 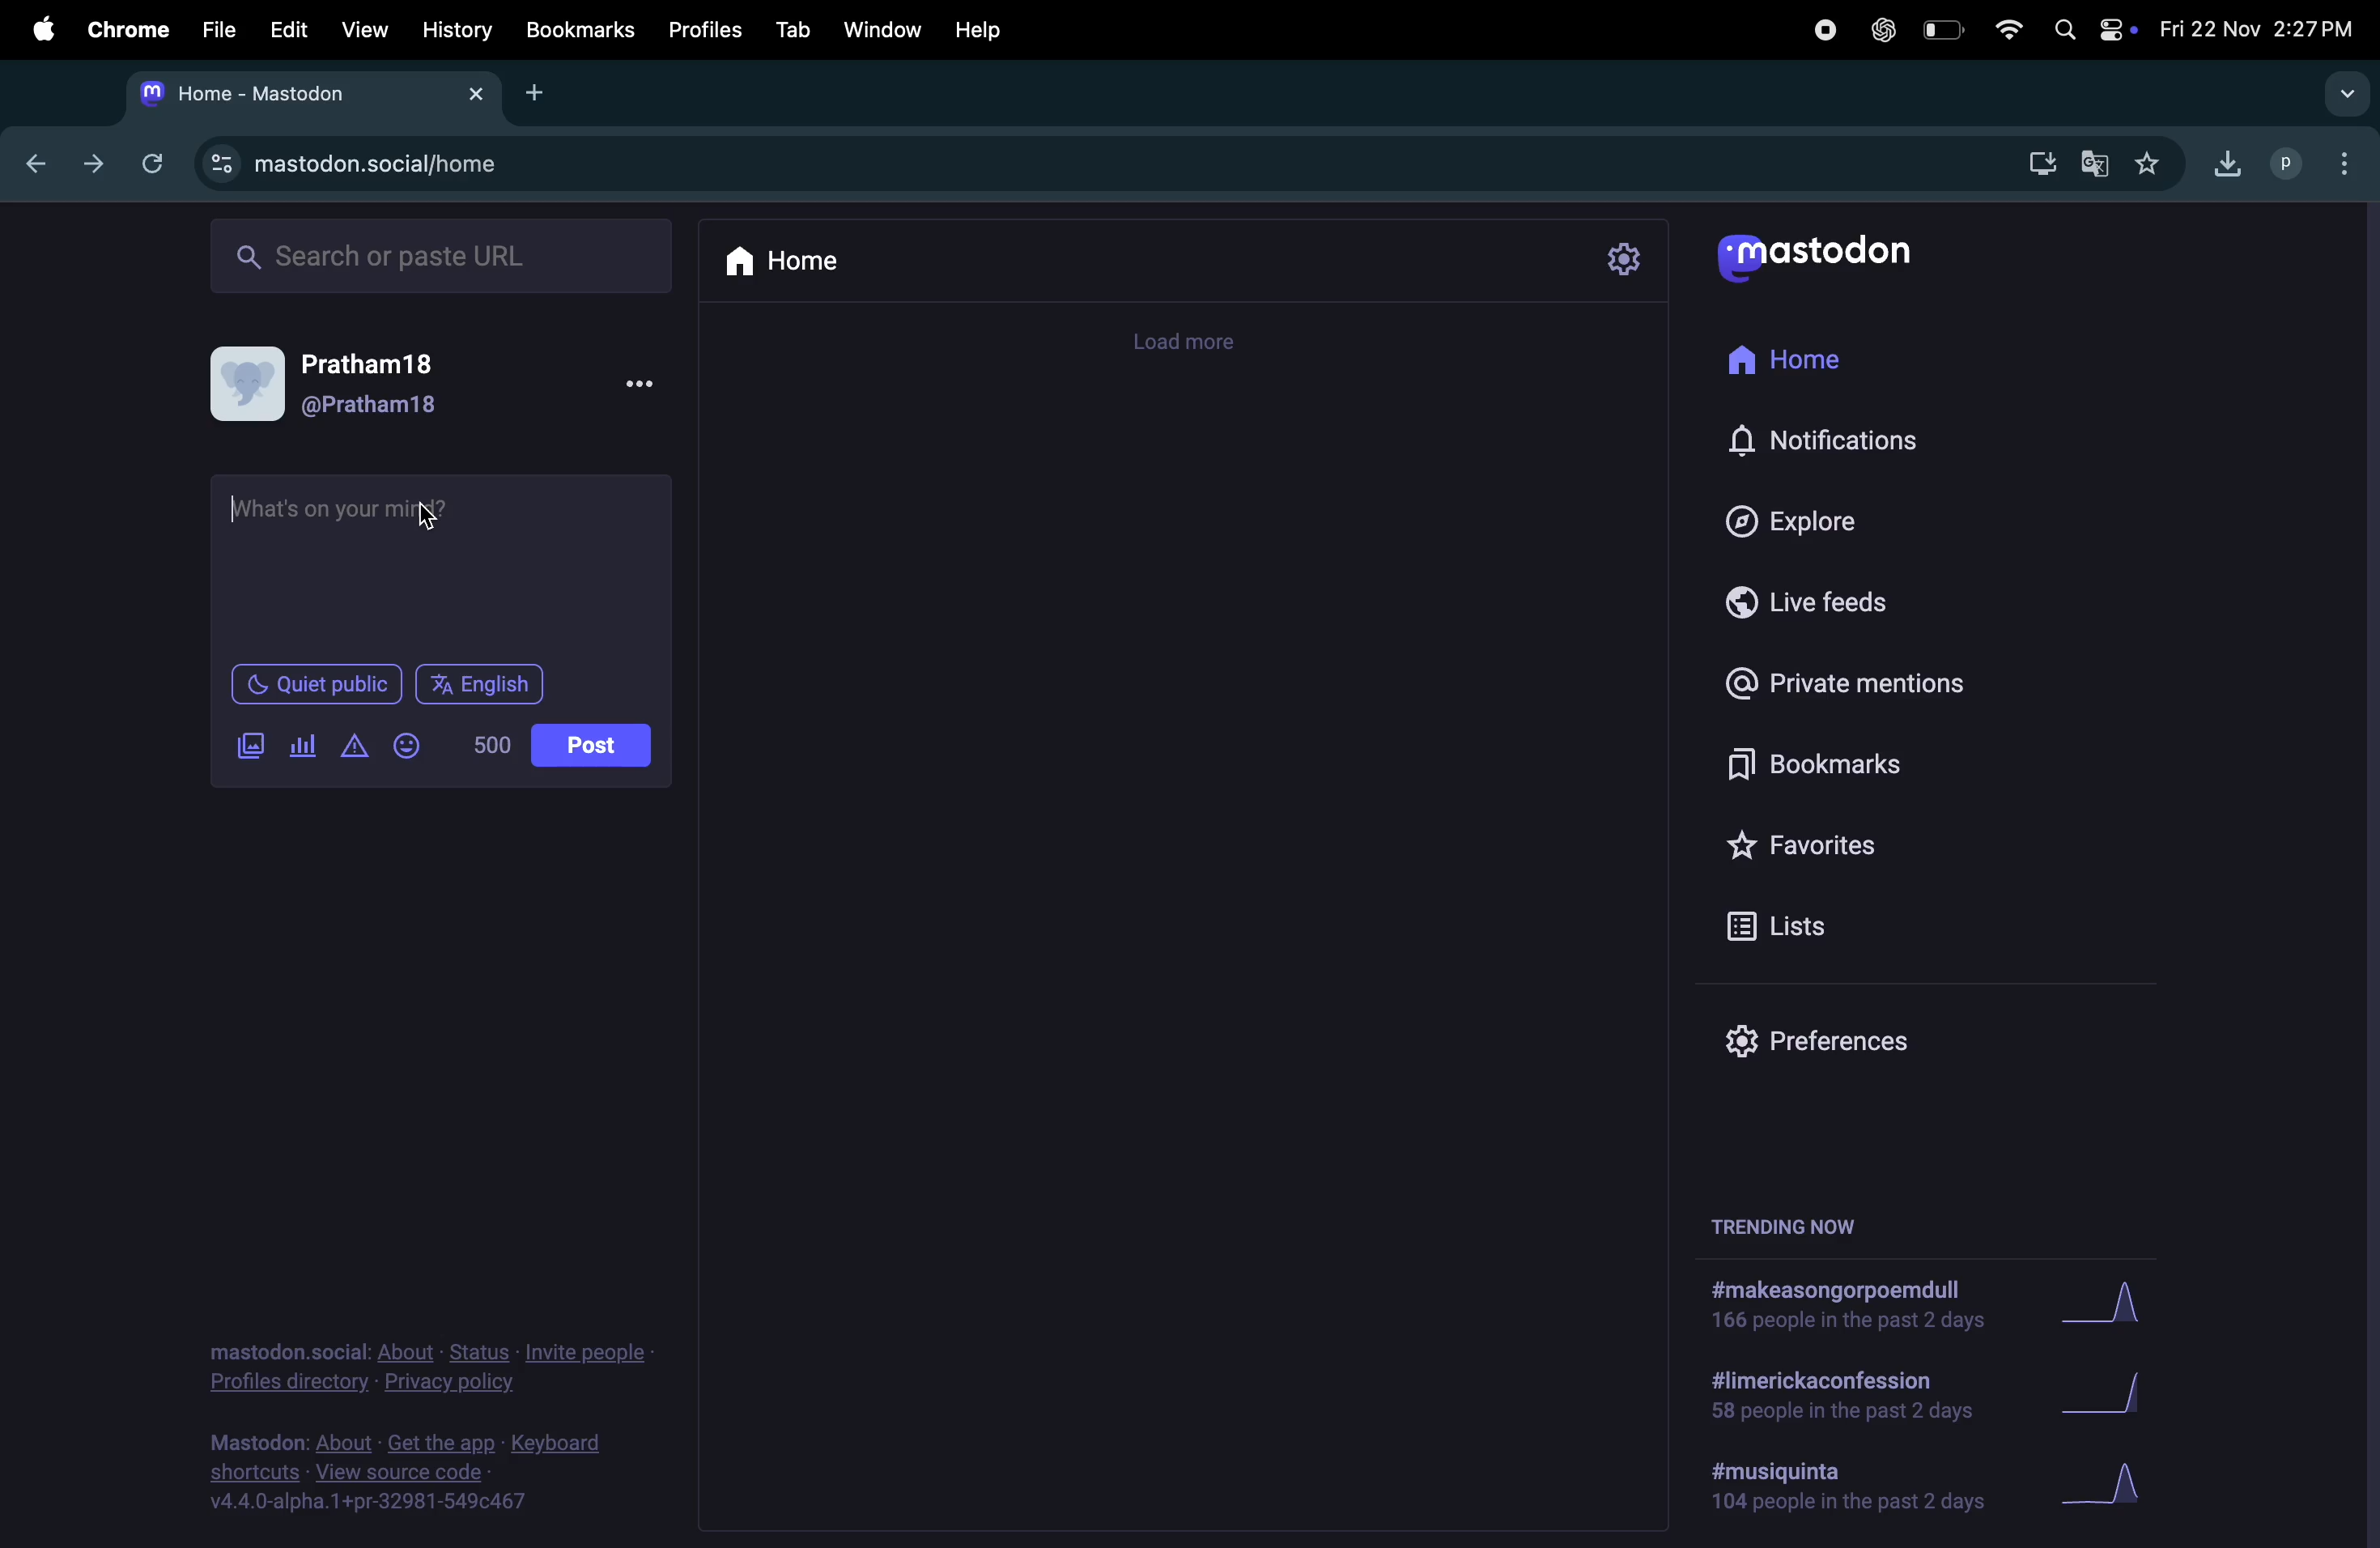 What do you see at coordinates (2150, 164) in the screenshot?
I see `favourites` at bounding box center [2150, 164].